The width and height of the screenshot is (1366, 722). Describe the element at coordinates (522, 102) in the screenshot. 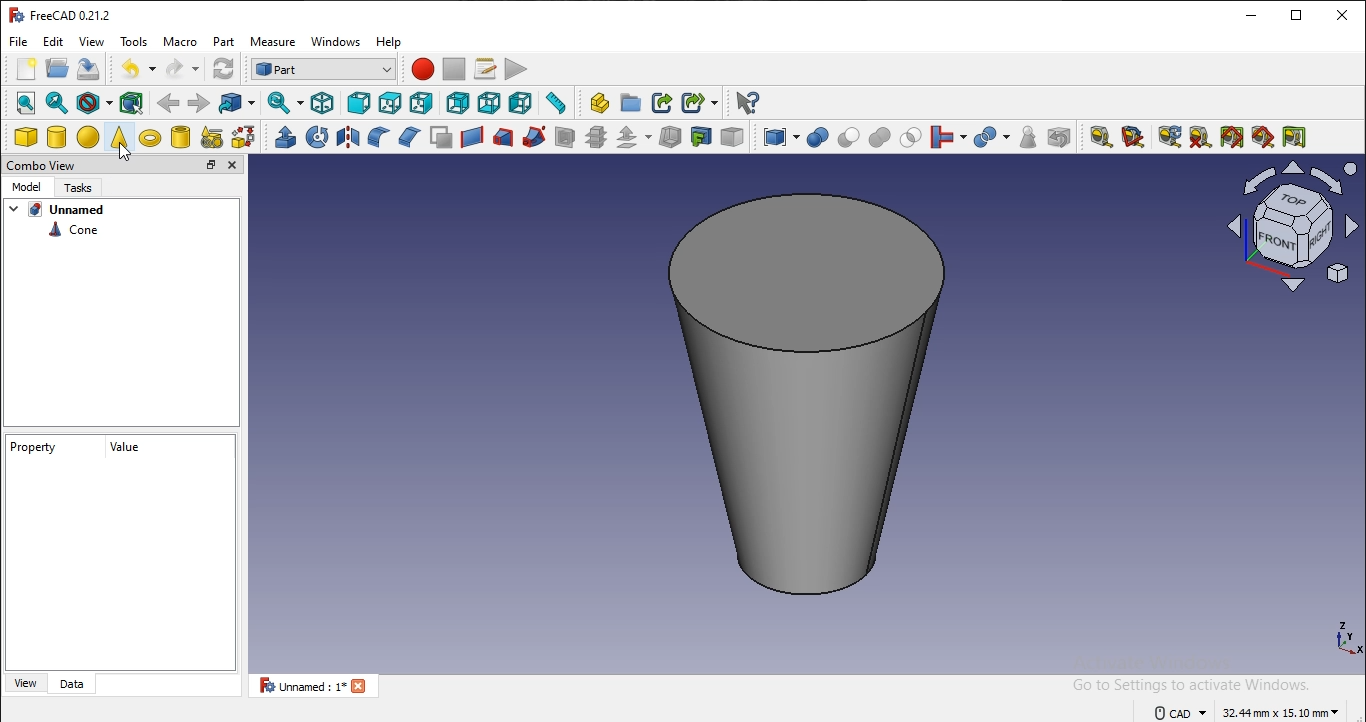

I see `left` at that location.